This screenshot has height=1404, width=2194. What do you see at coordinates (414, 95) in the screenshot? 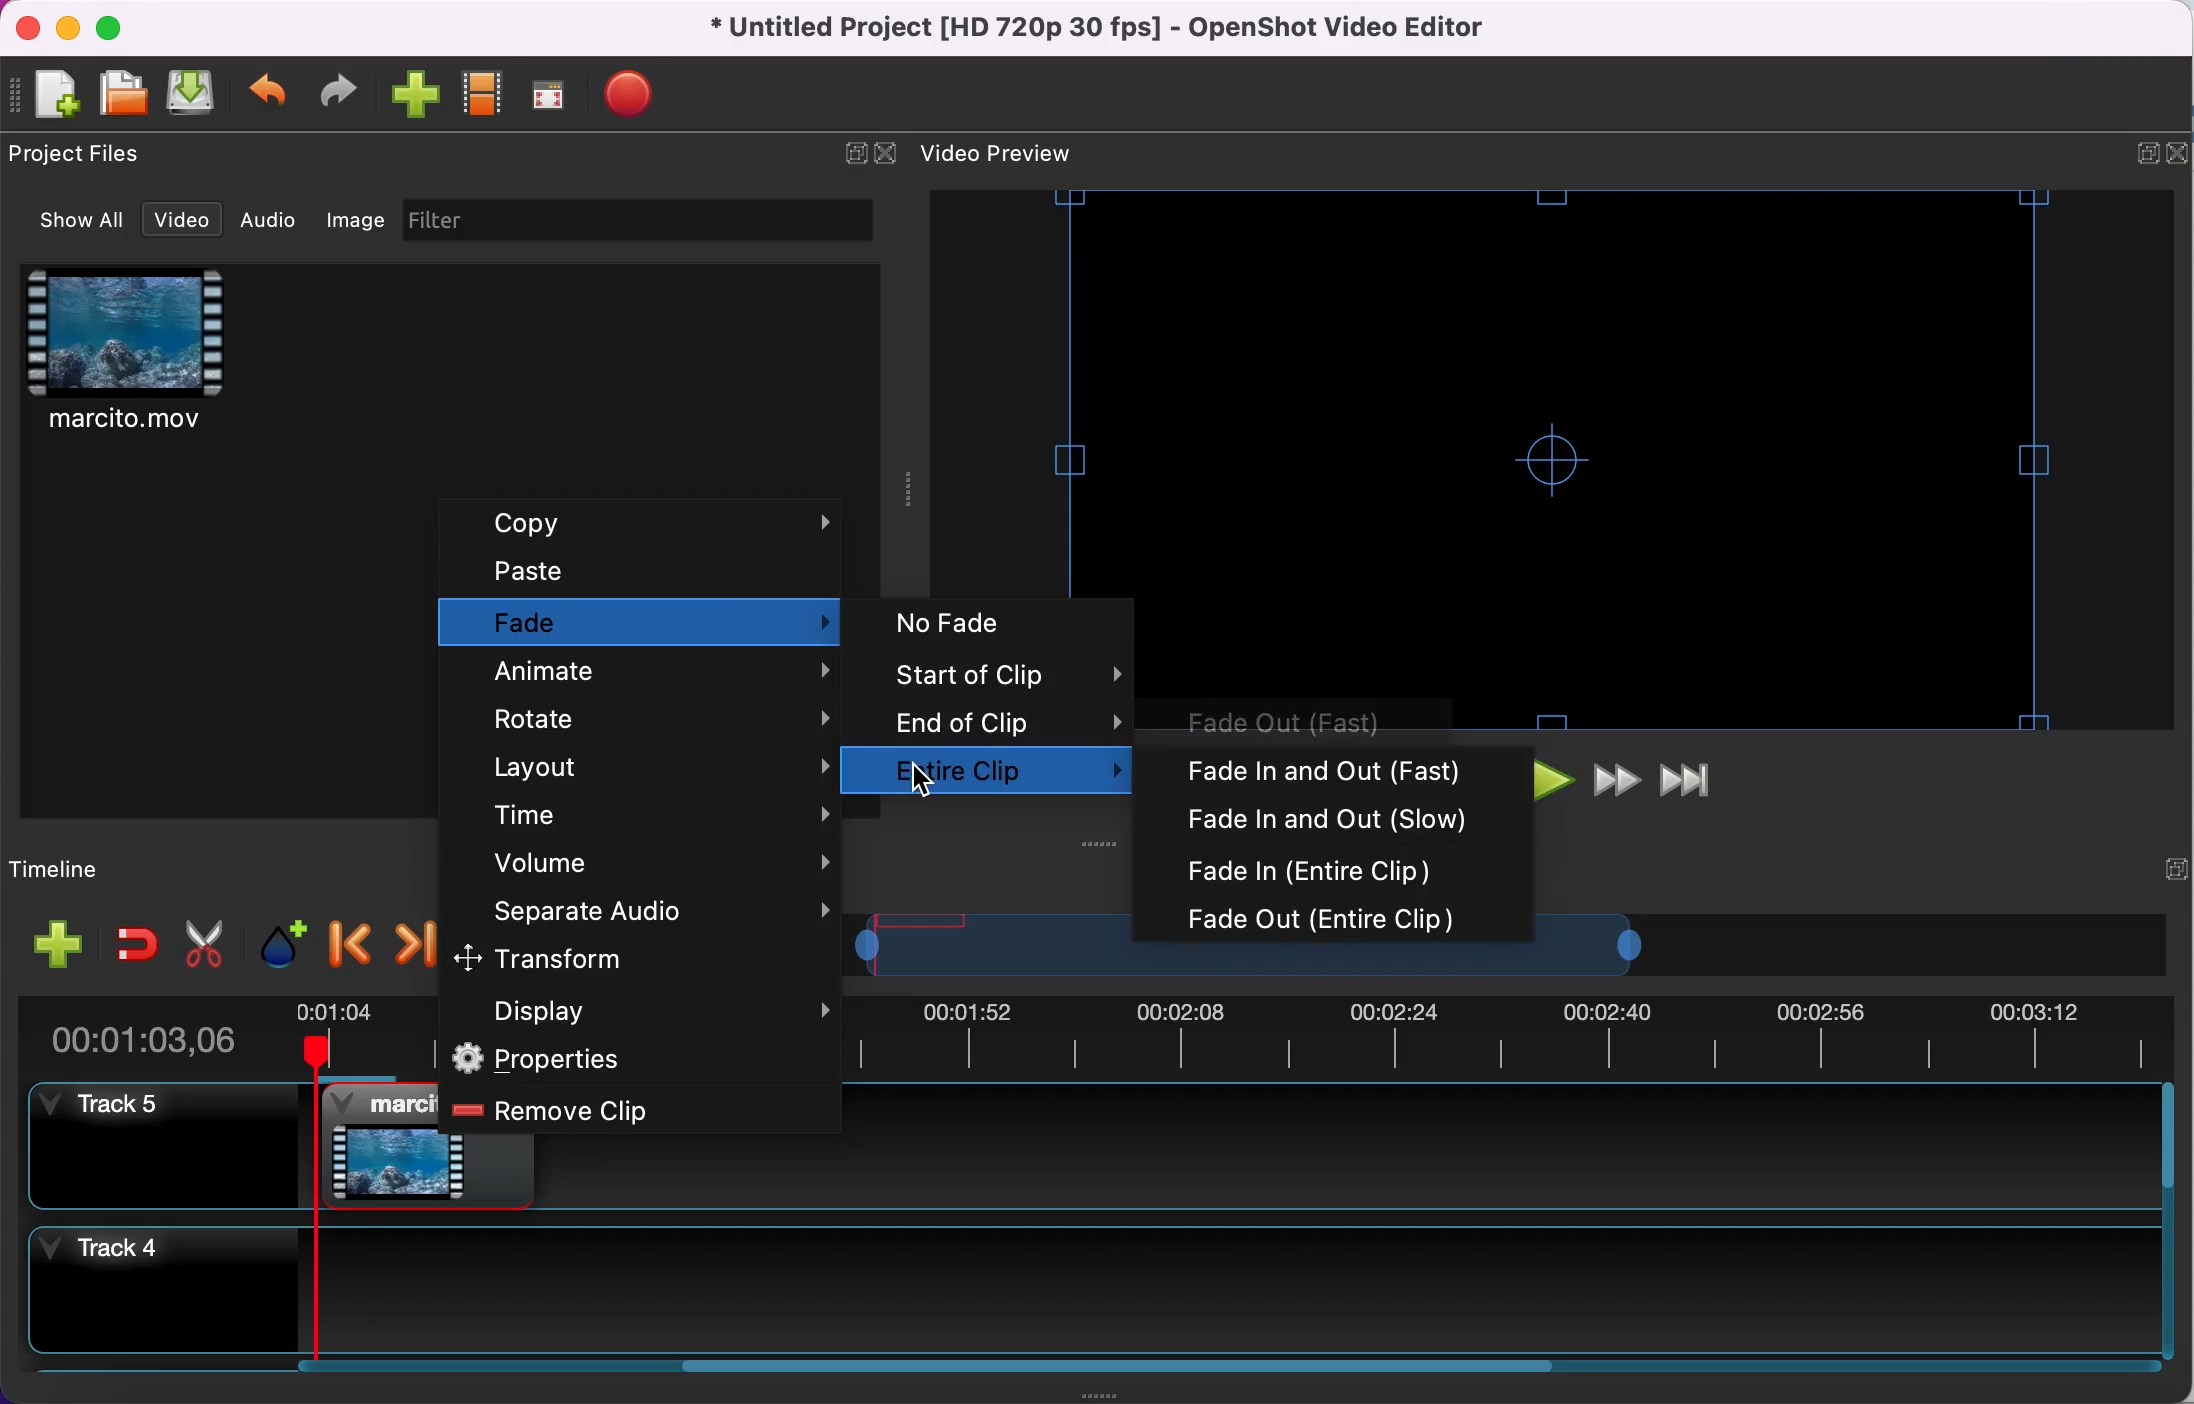
I see `import file` at bounding box center [414, 95].